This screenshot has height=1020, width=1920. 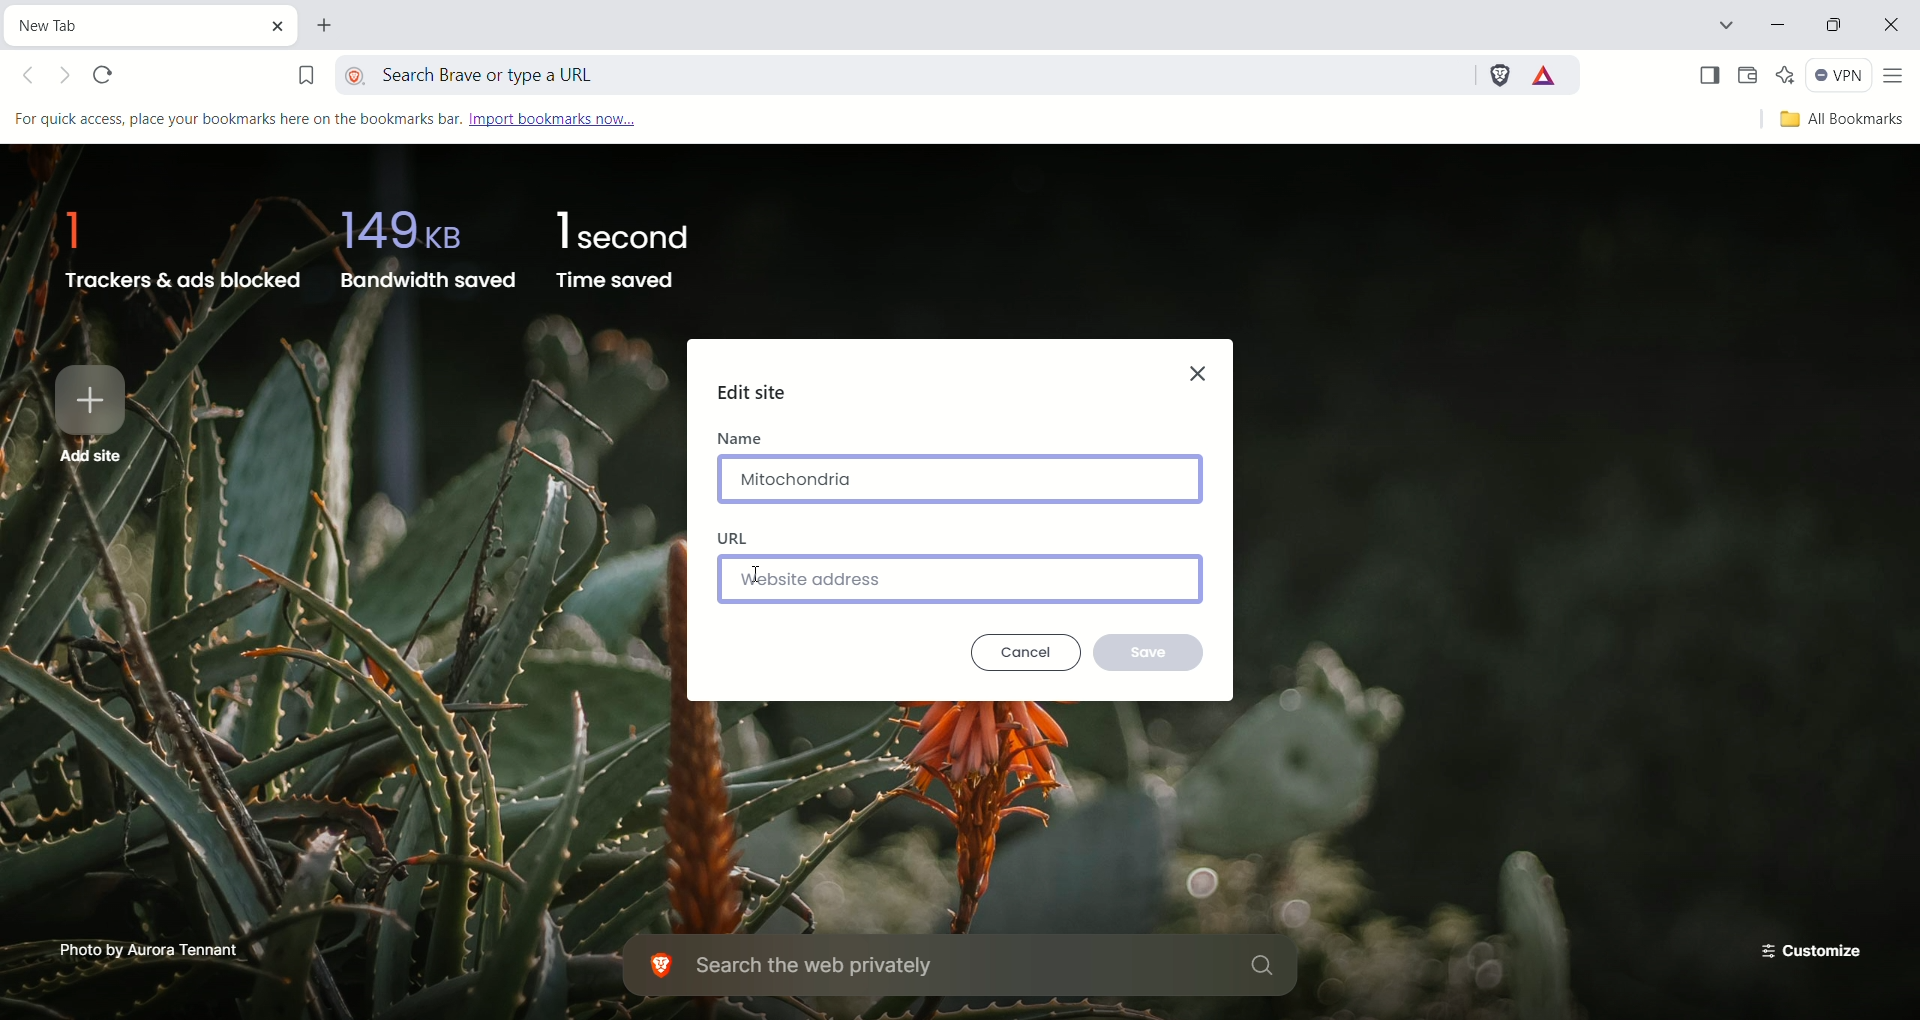 What do you see at coordinates (959, 579) in the screenshot?
I see `Website address` at bounding box center [959, 579].